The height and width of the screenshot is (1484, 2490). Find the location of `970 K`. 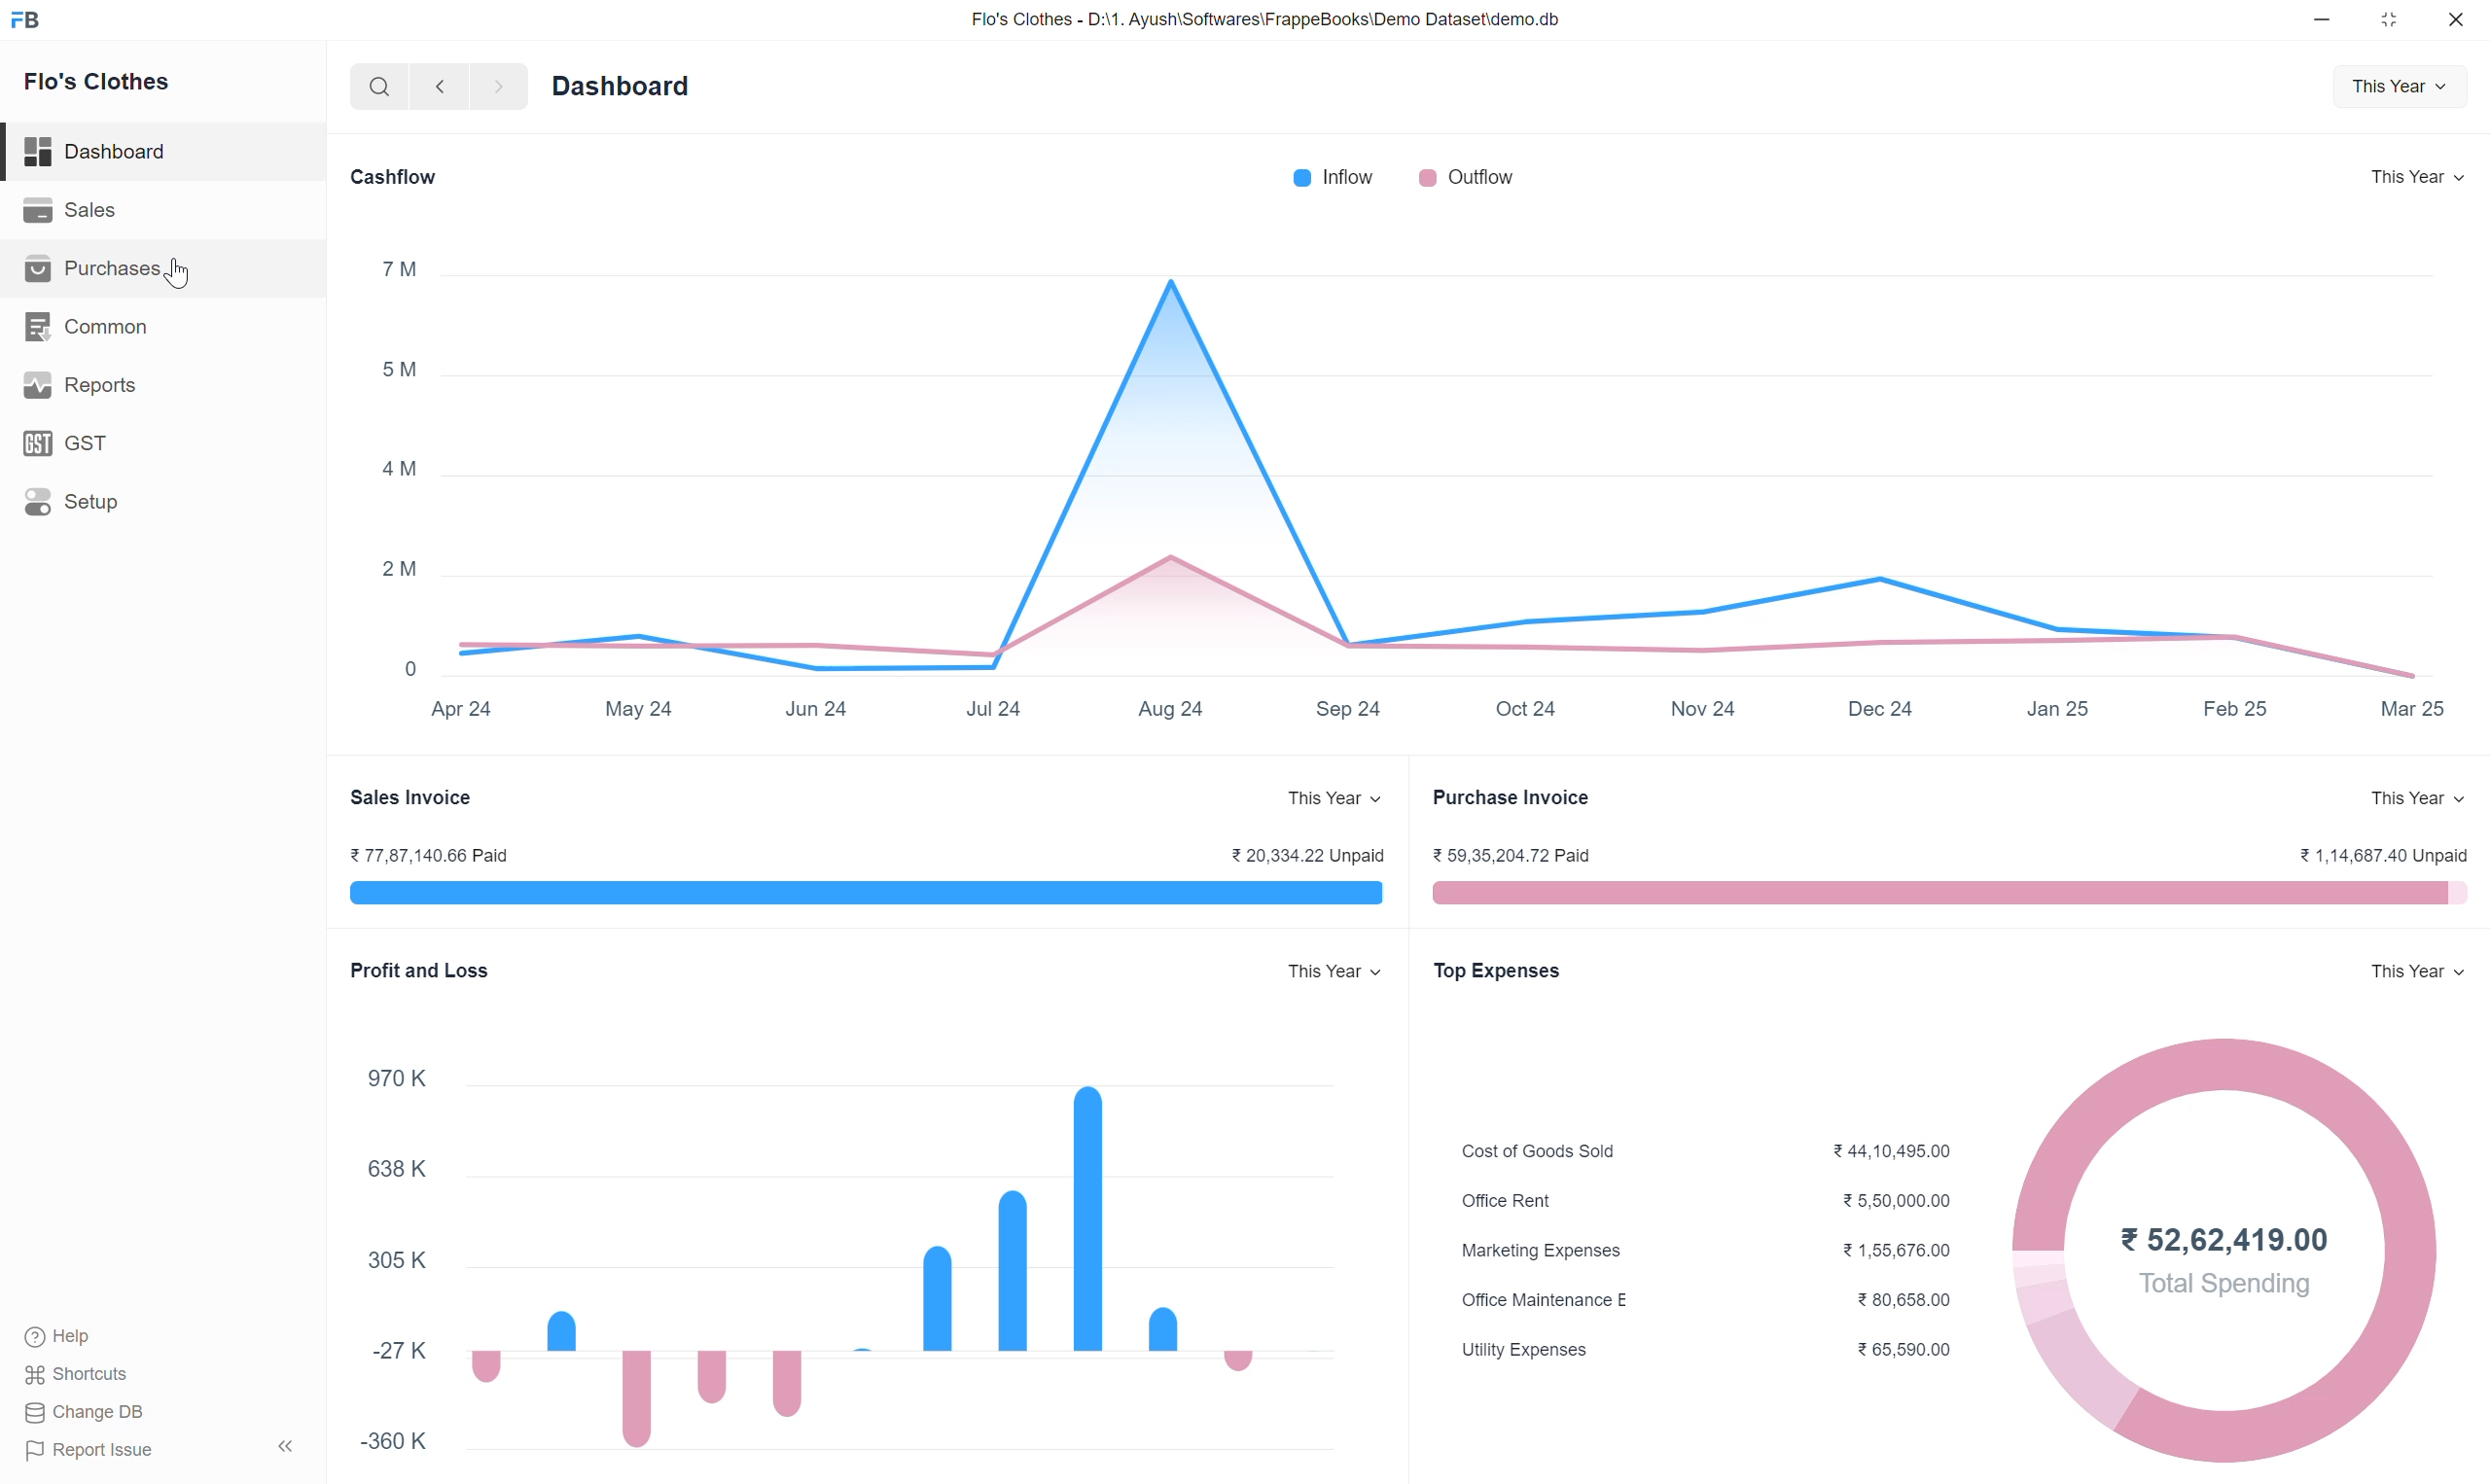

970 K is located at coordinates (396, 1079).